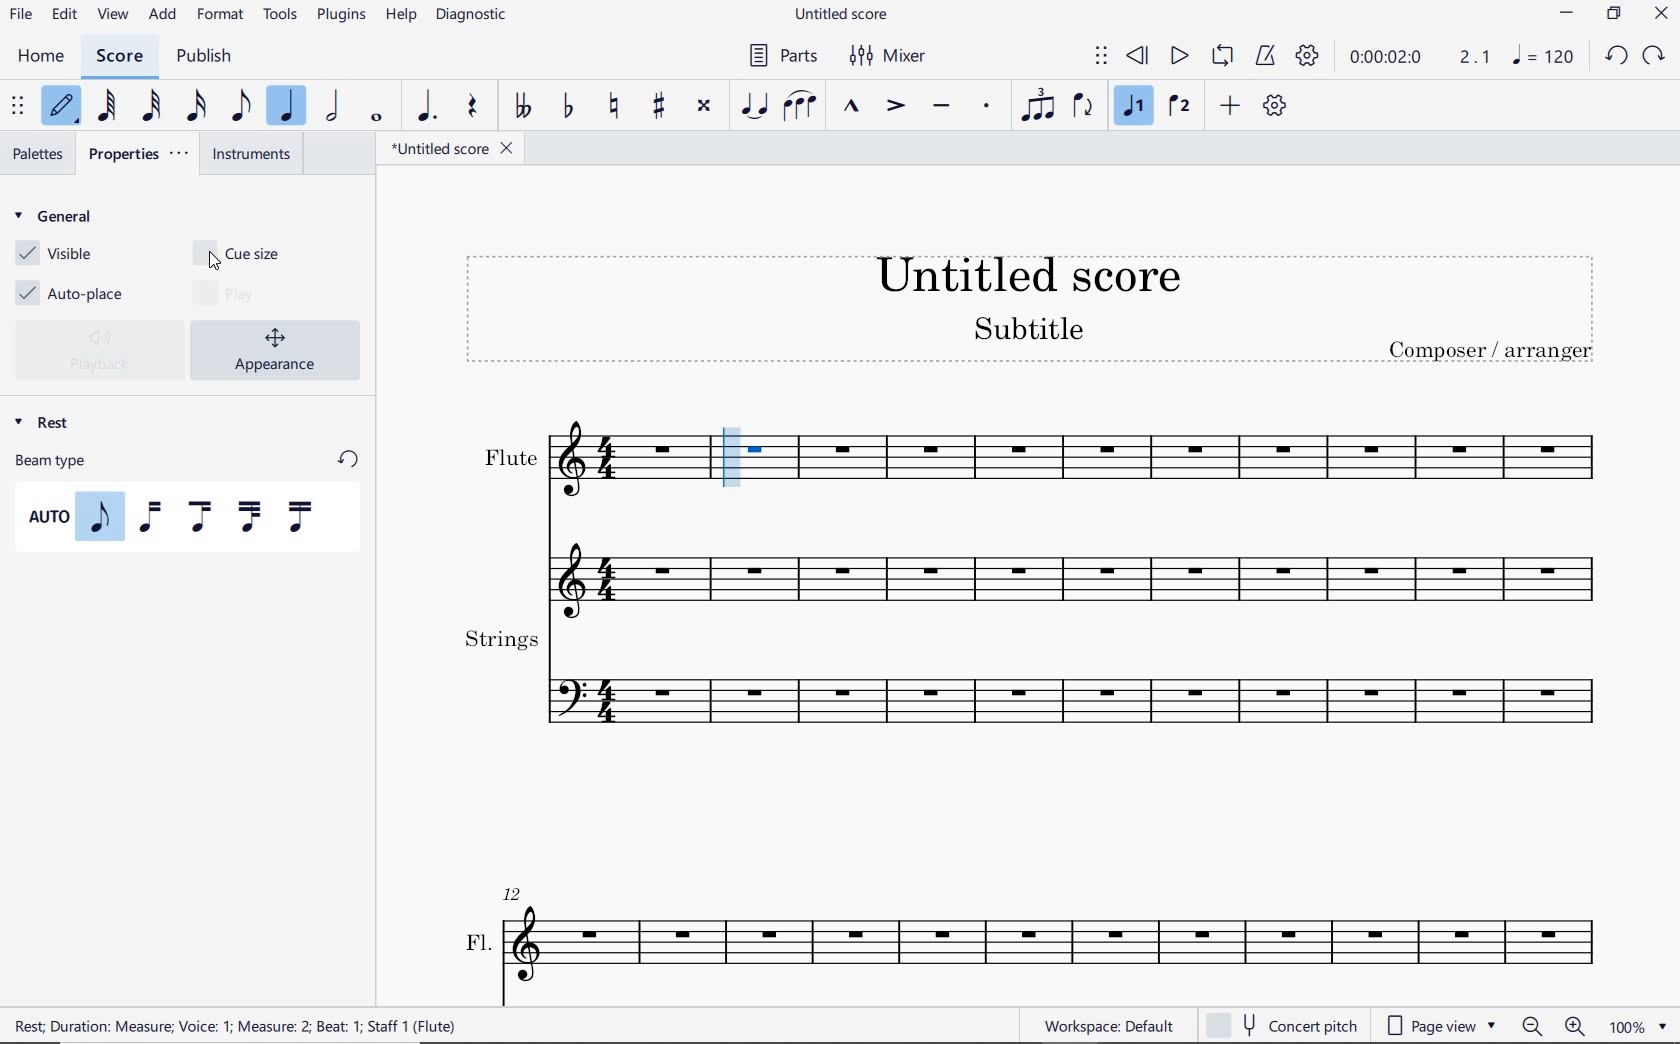 The width and height of the screenshot is (1680, 1044). I want to click on tie, so click(754, 105).